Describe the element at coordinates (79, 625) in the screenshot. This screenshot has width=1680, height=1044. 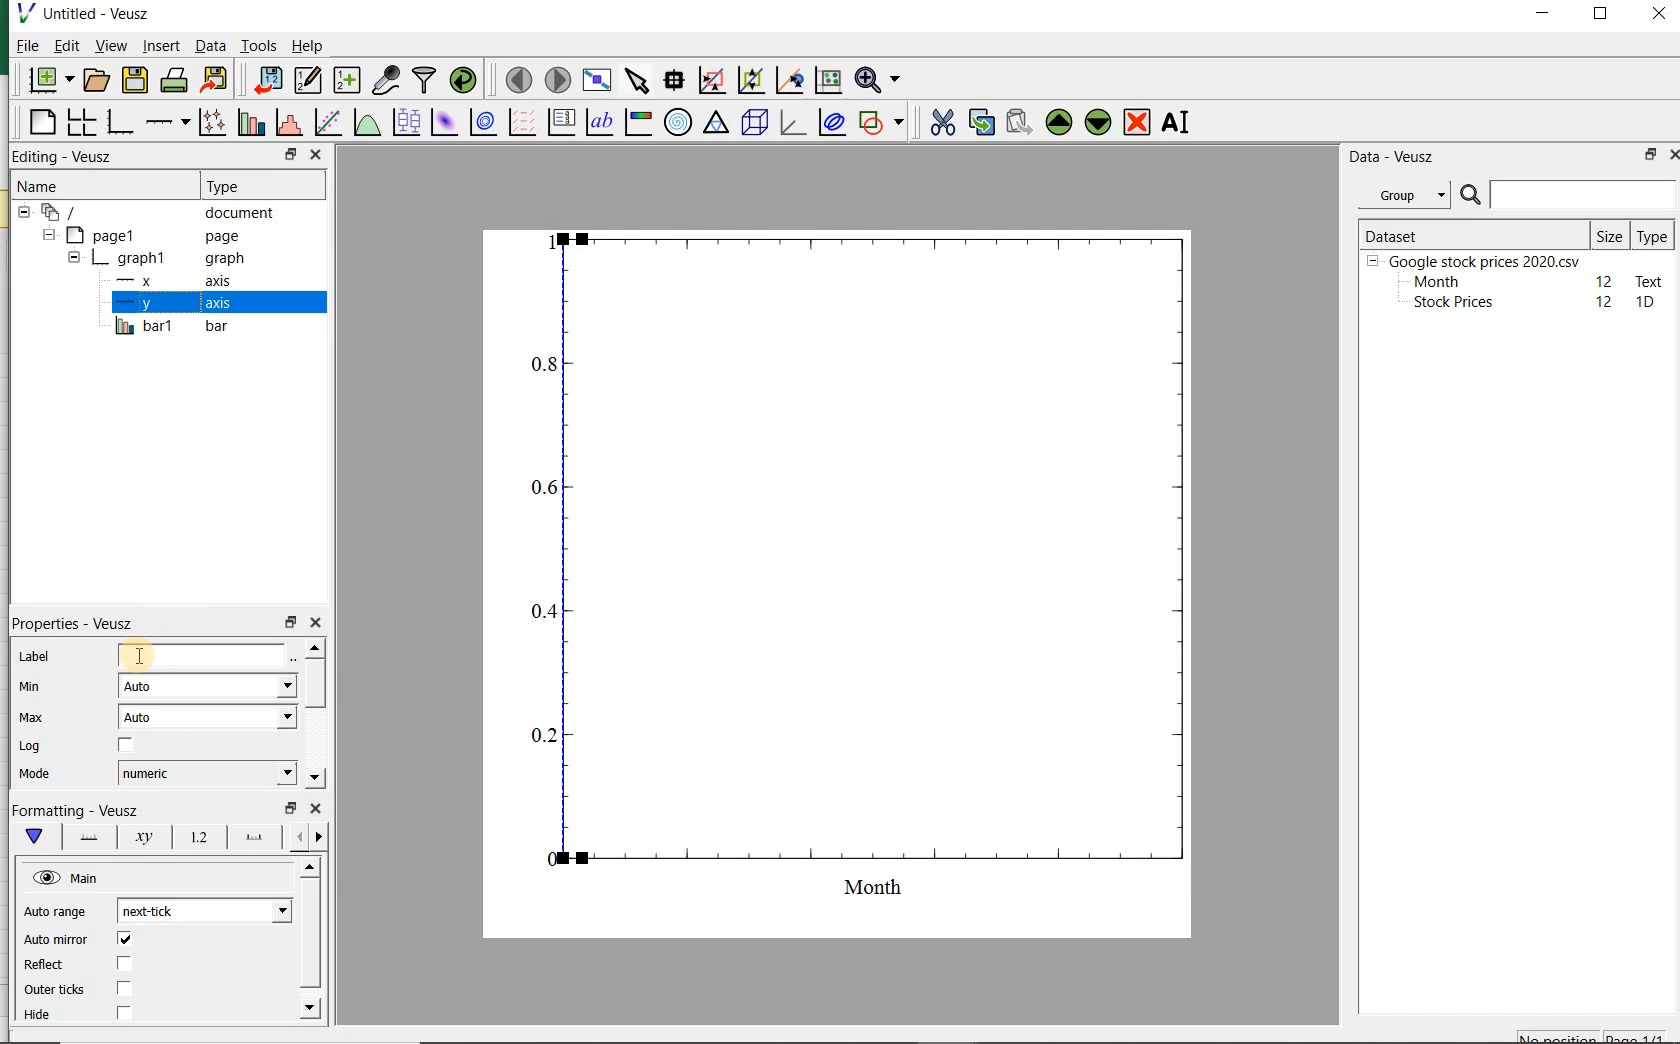
I see `Properties - Veusz` at that location.